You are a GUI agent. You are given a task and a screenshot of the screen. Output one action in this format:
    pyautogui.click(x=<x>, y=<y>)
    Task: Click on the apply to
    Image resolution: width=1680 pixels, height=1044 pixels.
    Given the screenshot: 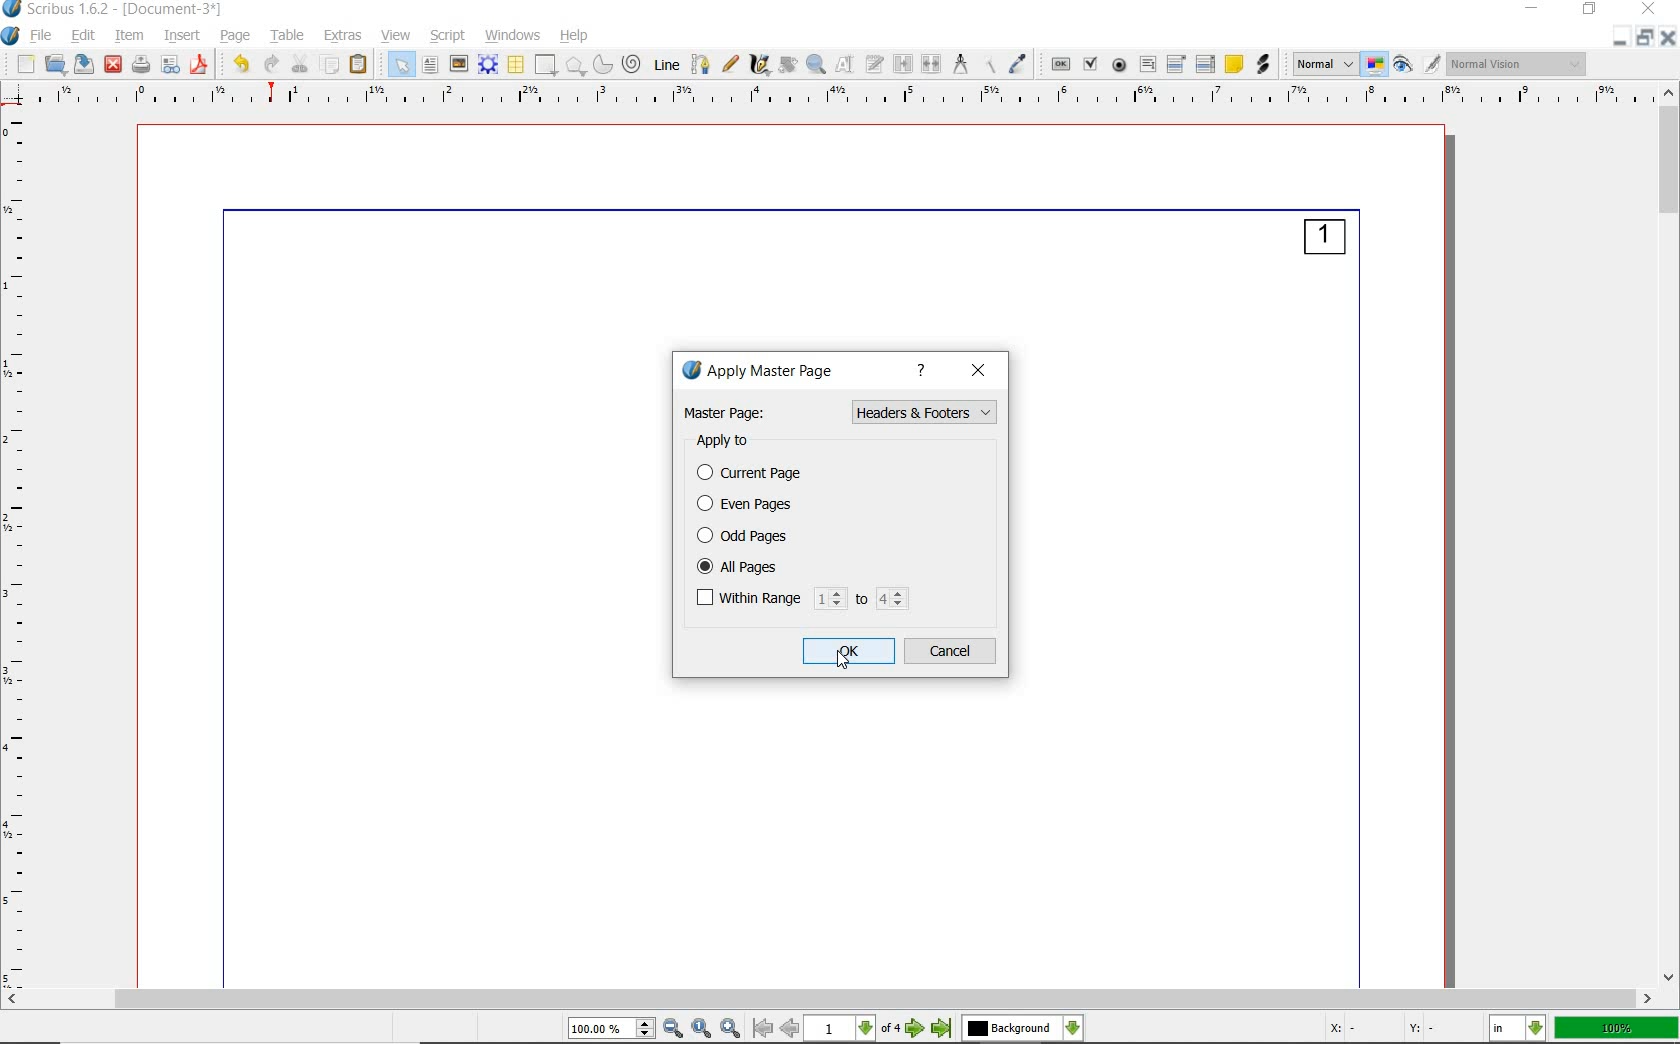 What is the action you would take?
    pyautogui.click(x=727, y=441)
    